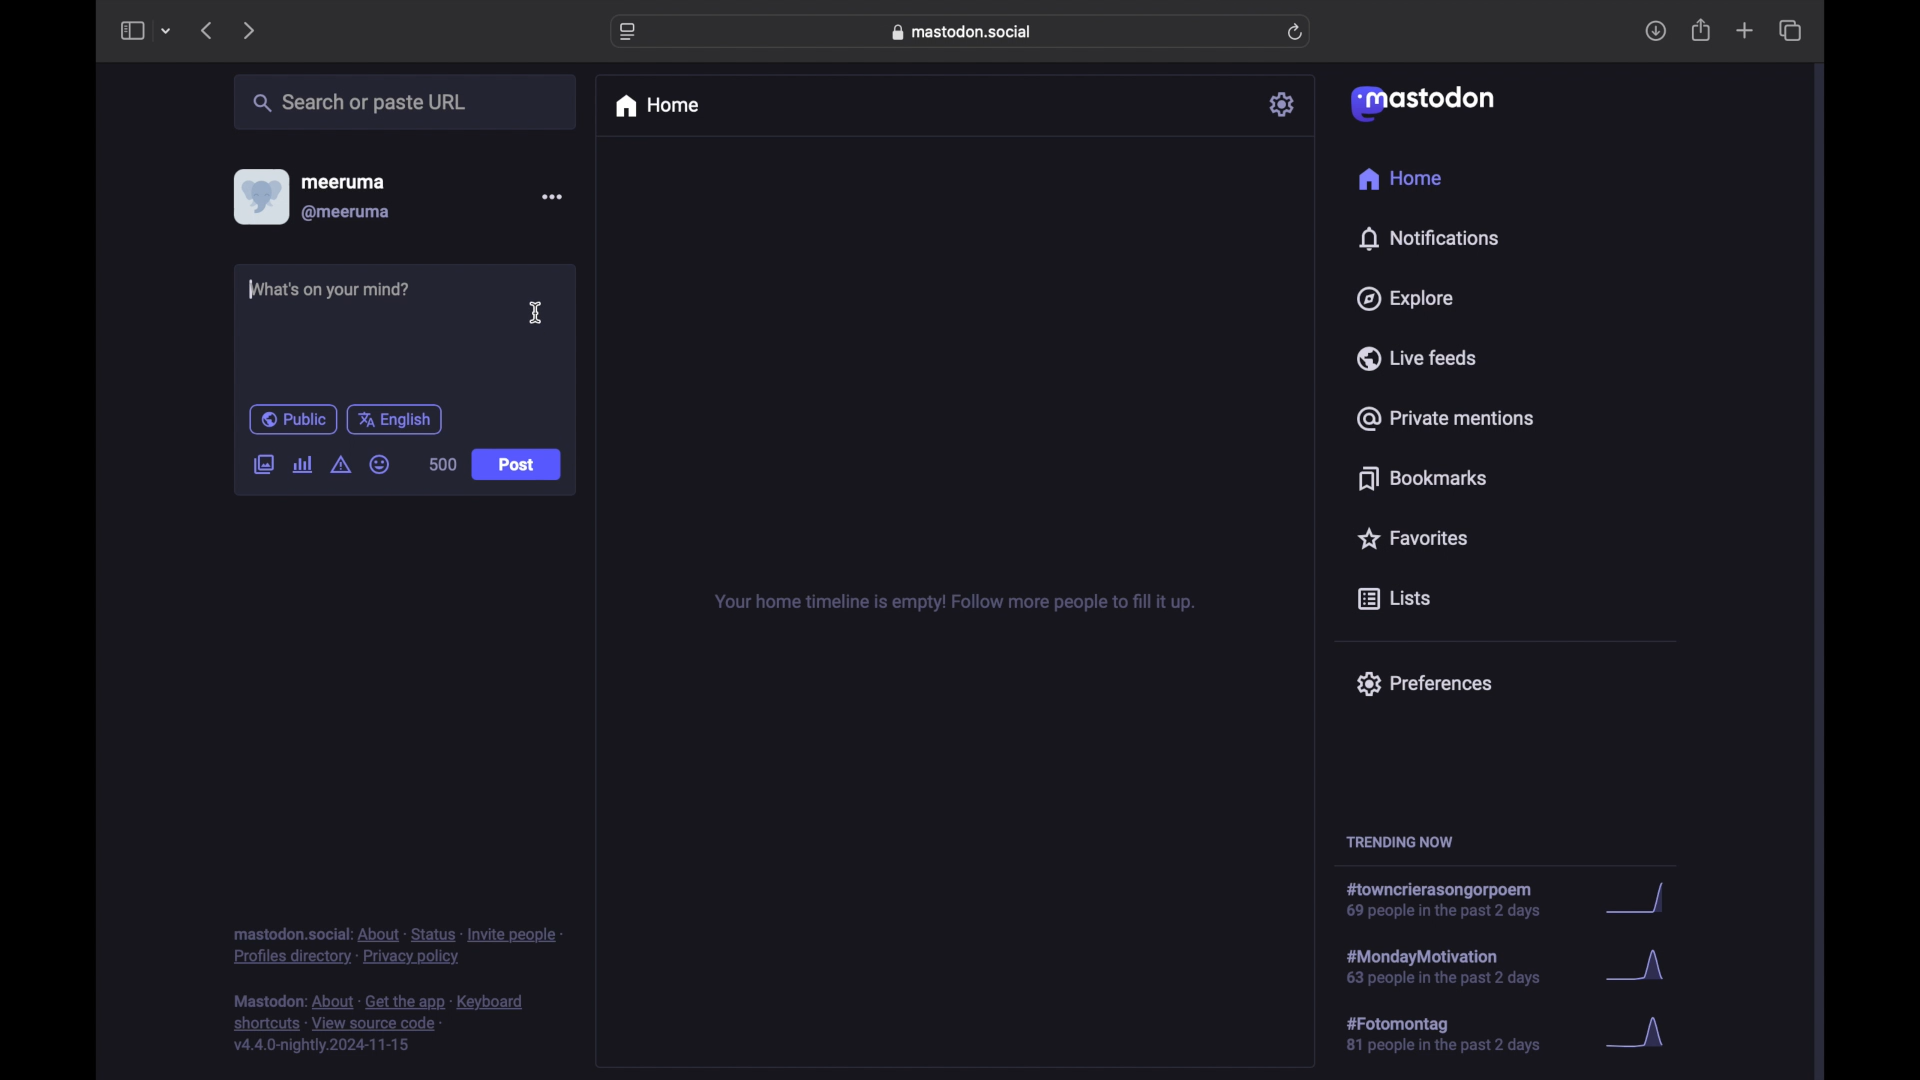 The image size is (1920, 1080). What do you see at coordinates (292, 419) in the screenshot?
I see `public` at bounding box center [292, 419].